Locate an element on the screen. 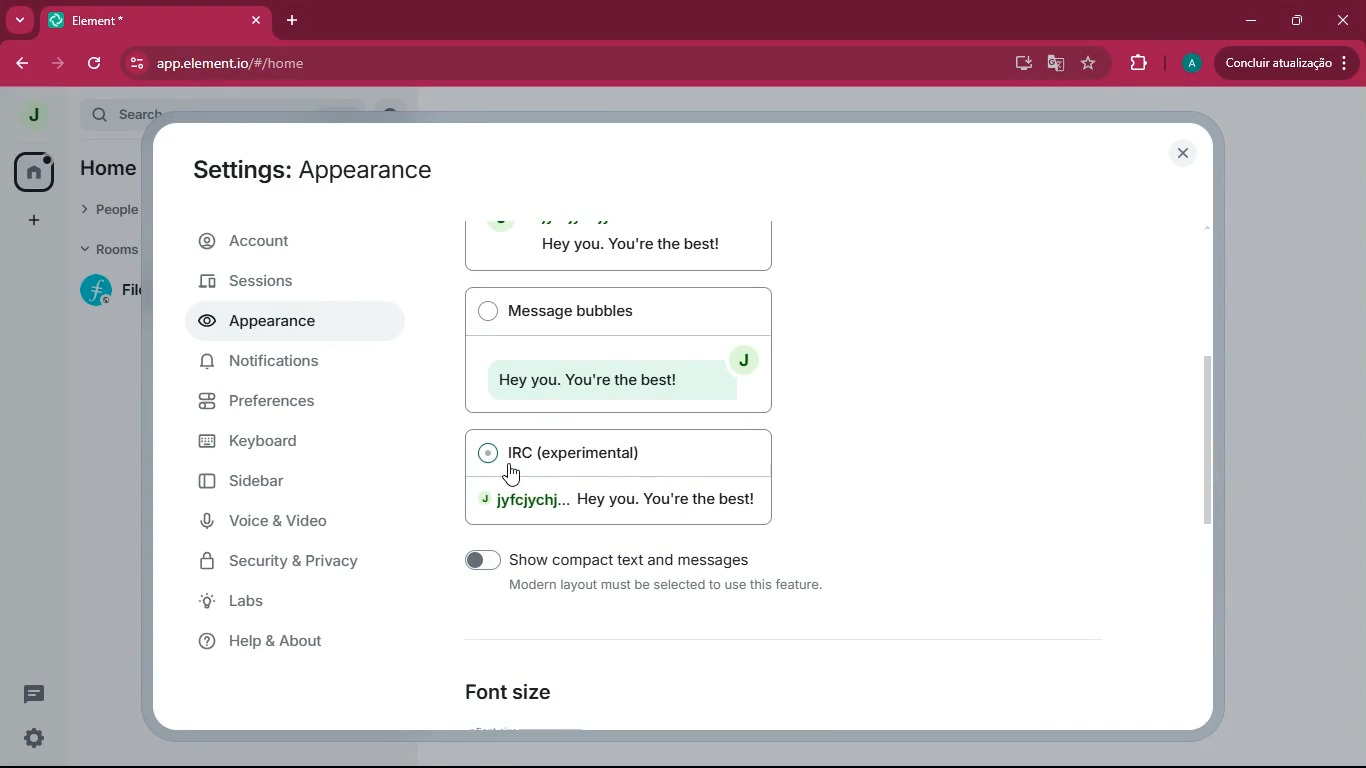 Image resolution: width=1366 pixels, height=768 pixels. notifications is located at coordinates (267, 362).